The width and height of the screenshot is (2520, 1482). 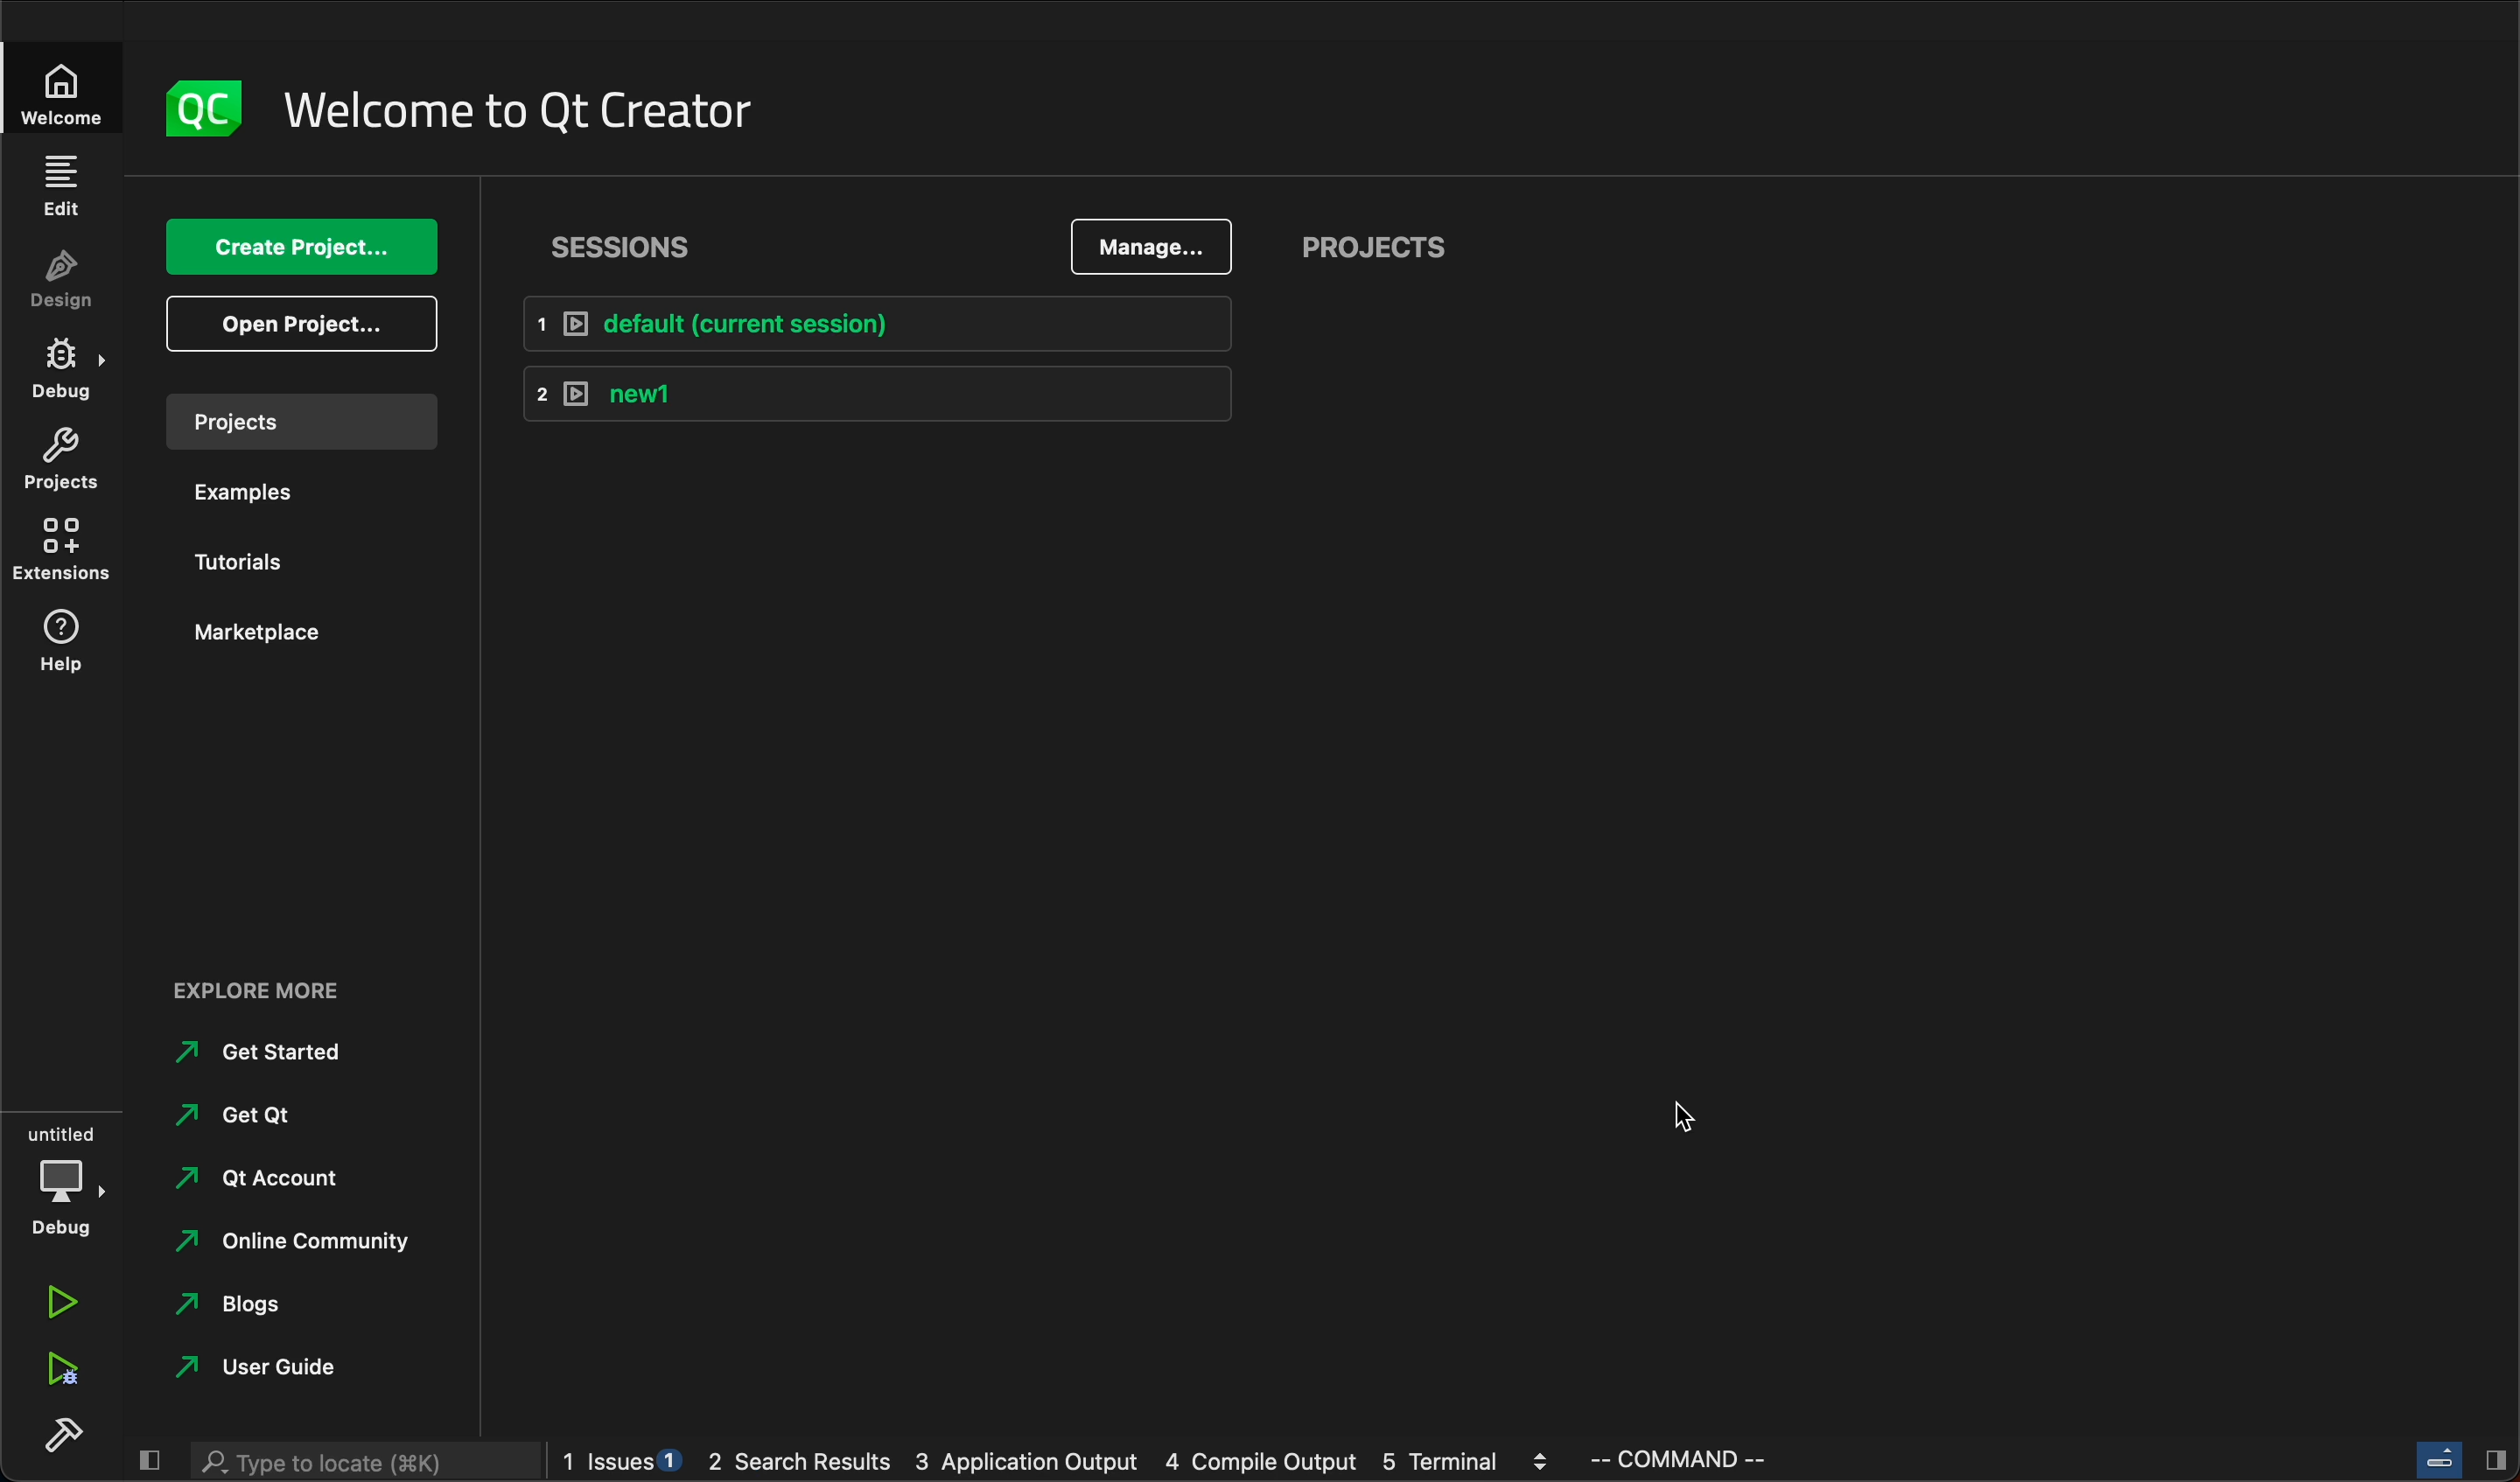 What do you see at coordinates (155, 1458) in the screenshot?
I see `close slide bar` at bounding box center [155, 1458].